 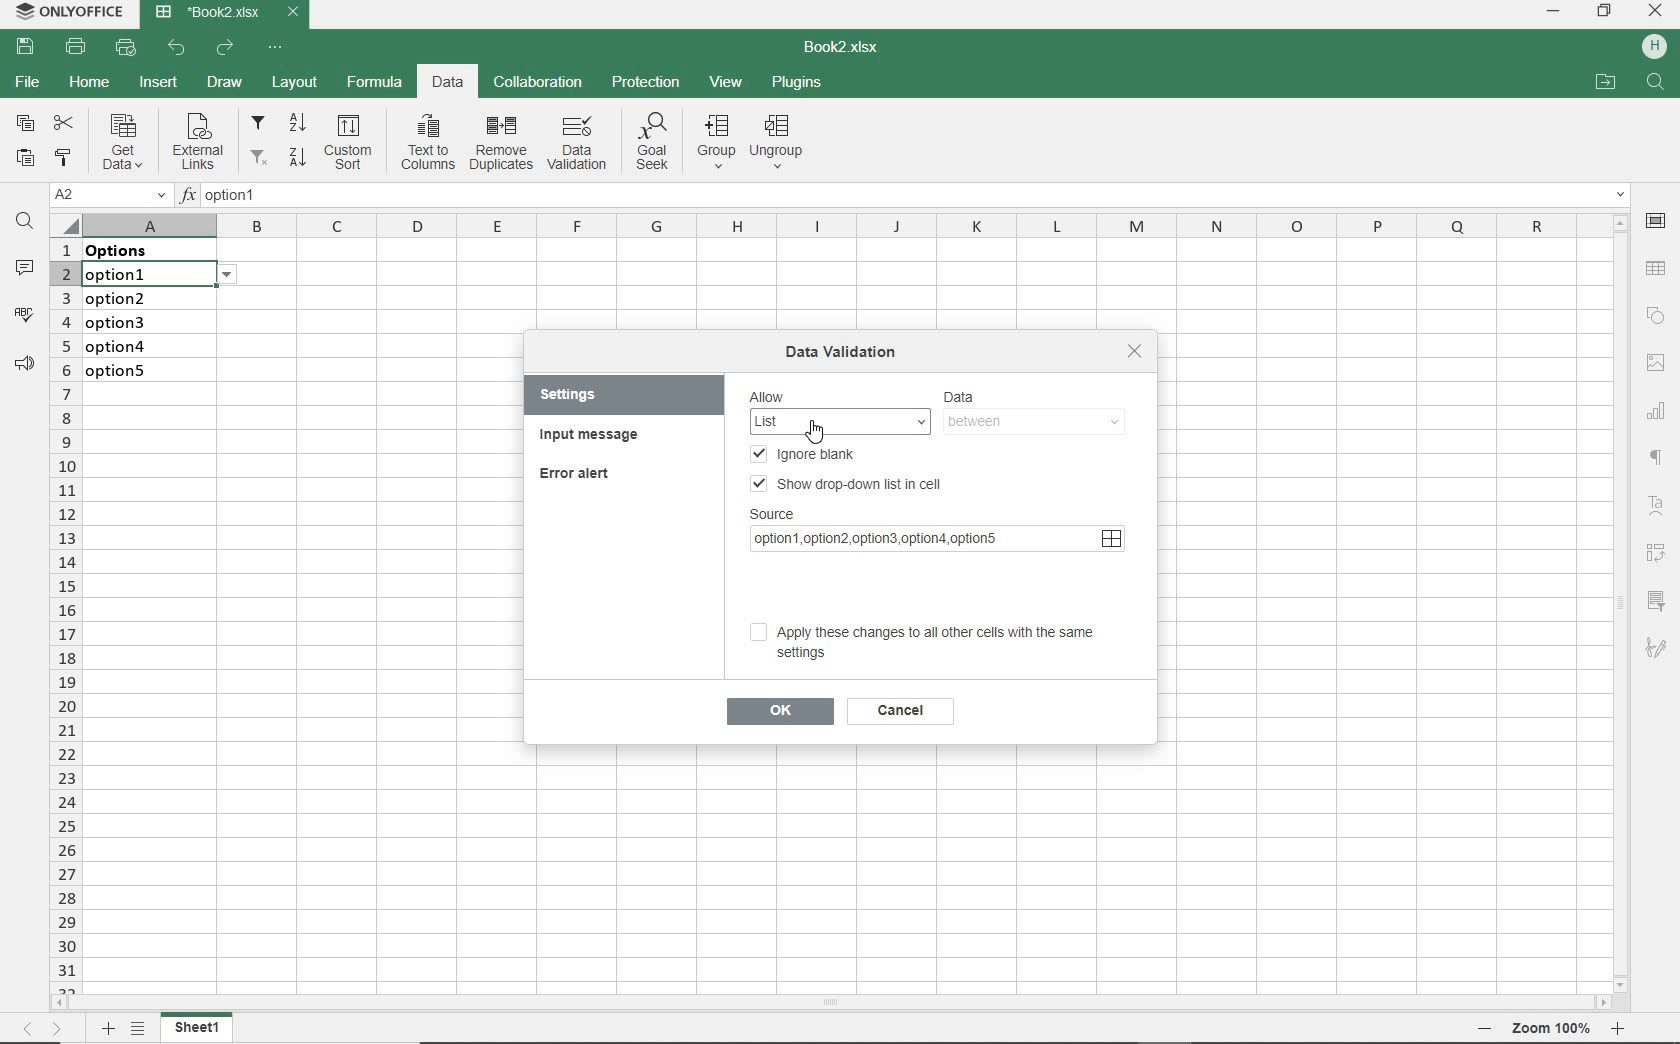 I want to click on cancel, so click(x=903, y=713).